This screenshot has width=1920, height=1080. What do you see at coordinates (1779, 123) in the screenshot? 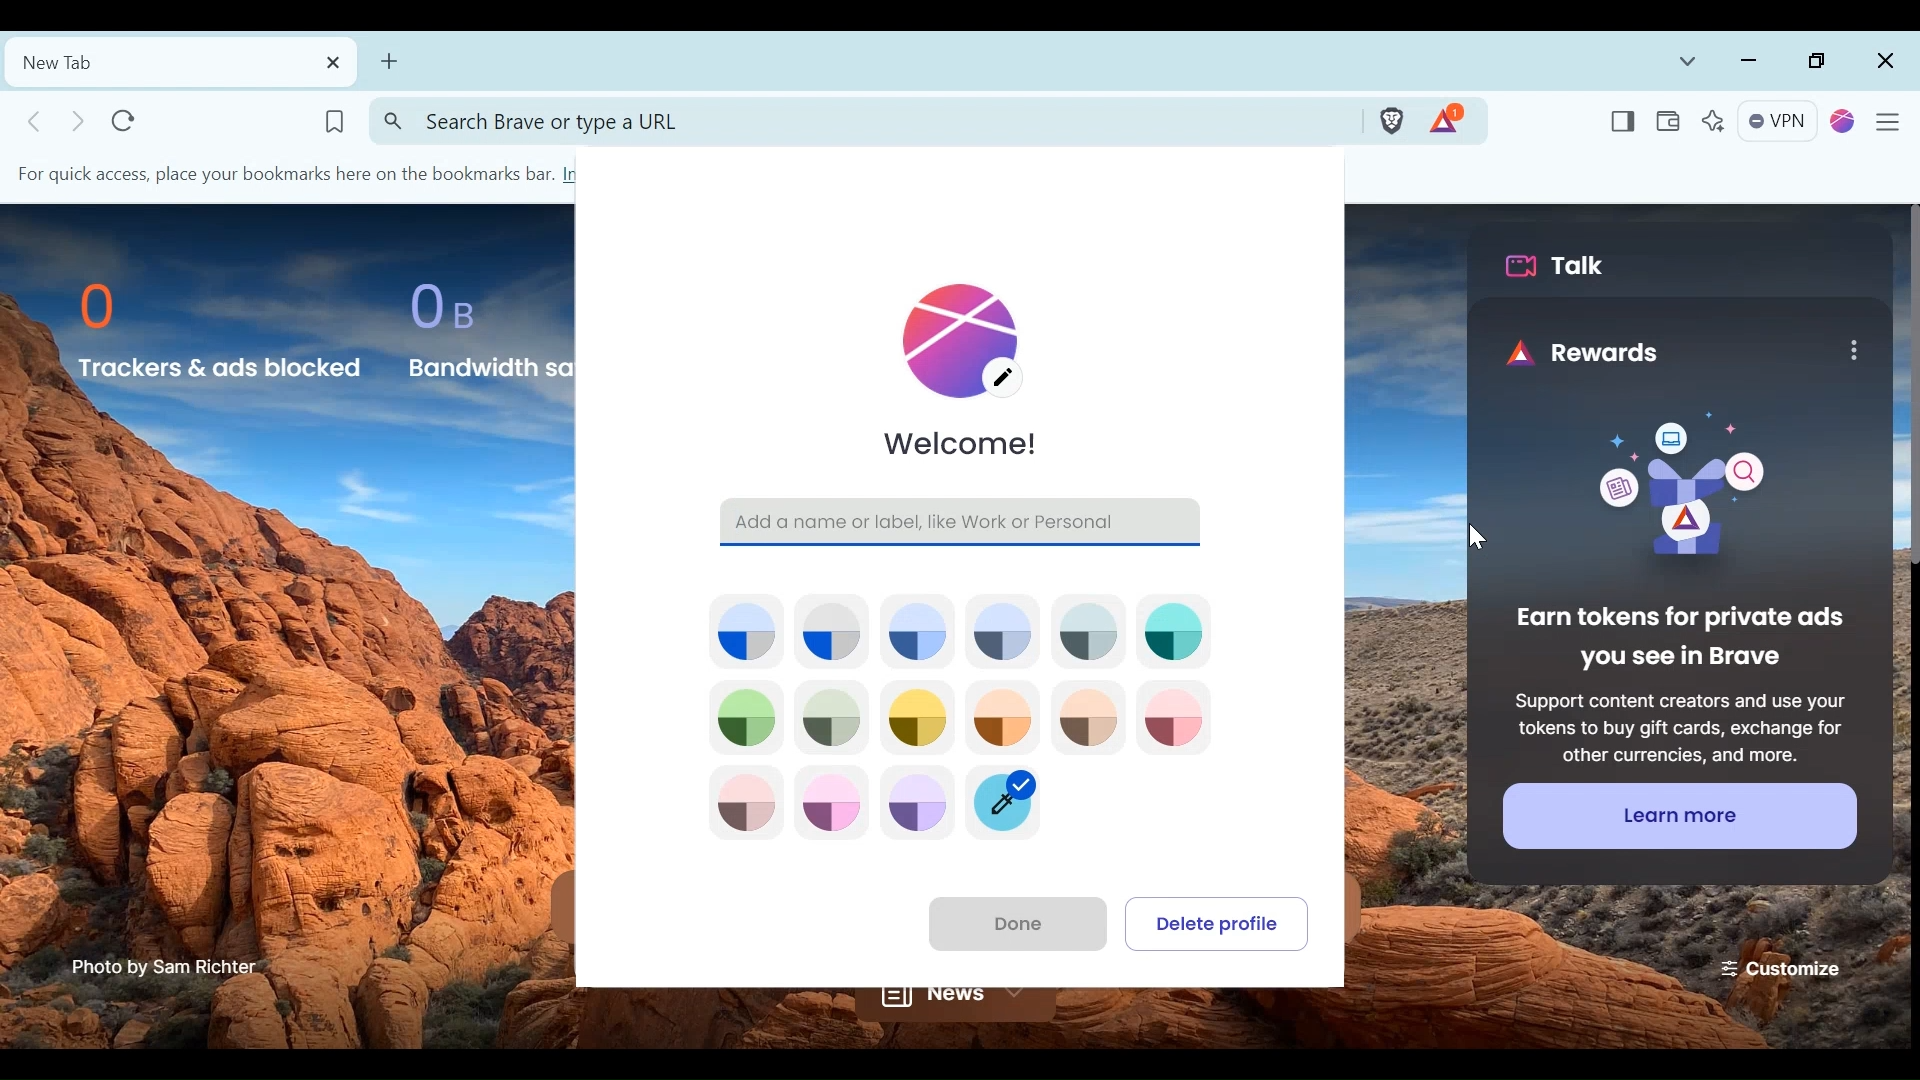
I see `VPN` at bounding box center [1779, 123].